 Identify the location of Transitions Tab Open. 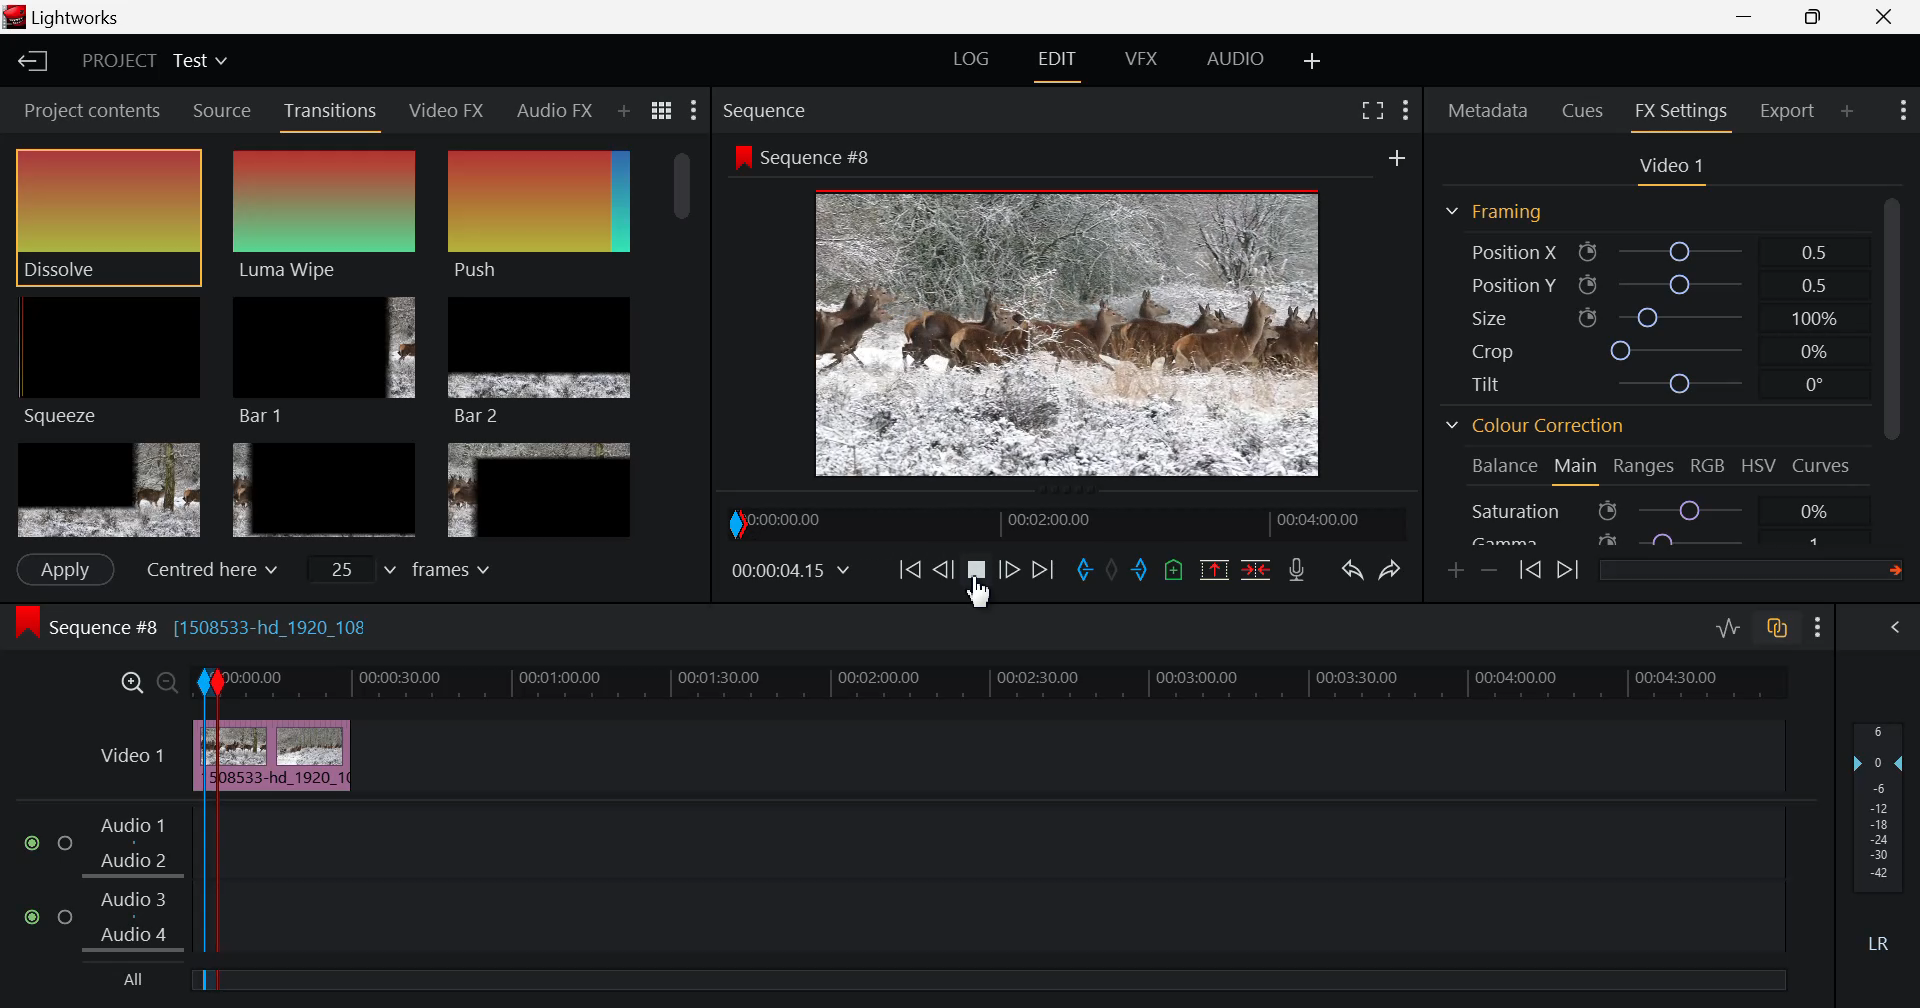
(335, 112).